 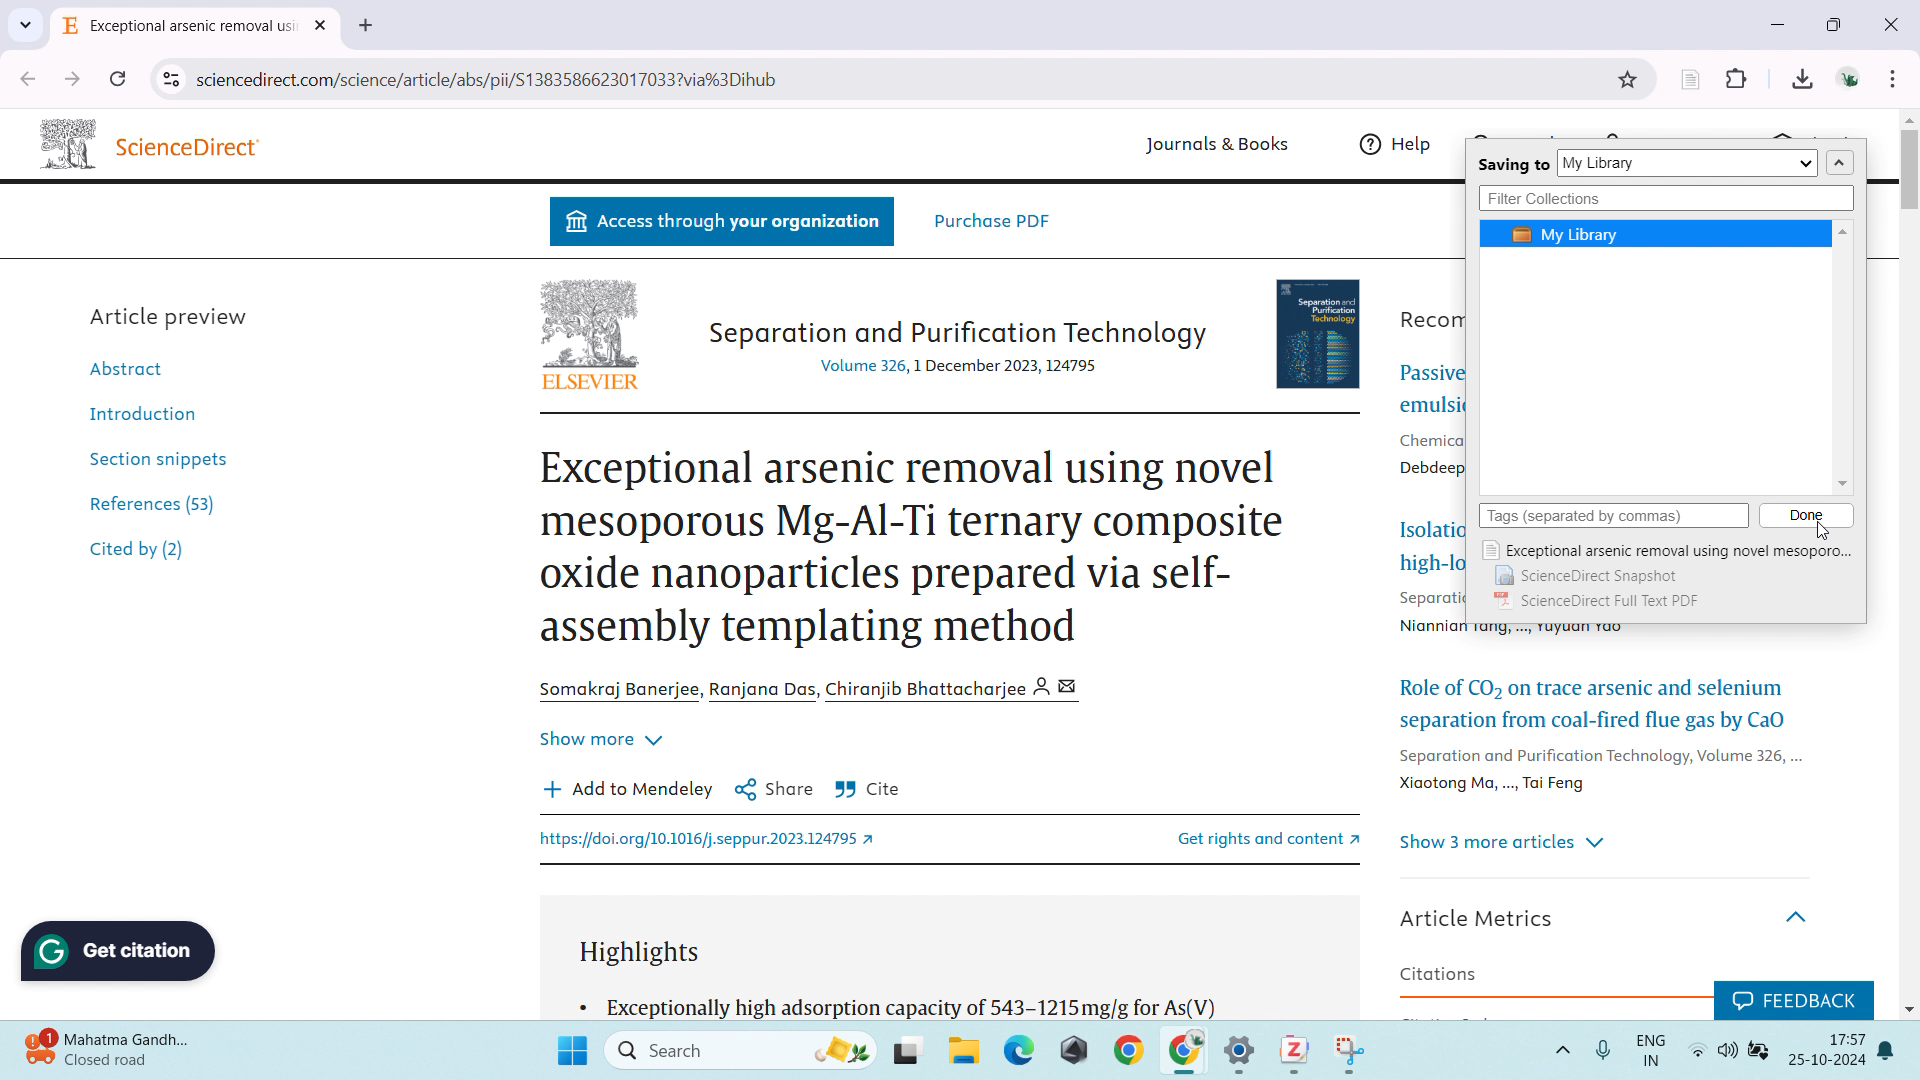 I want to click on Cite, so click(x=868, y=790).